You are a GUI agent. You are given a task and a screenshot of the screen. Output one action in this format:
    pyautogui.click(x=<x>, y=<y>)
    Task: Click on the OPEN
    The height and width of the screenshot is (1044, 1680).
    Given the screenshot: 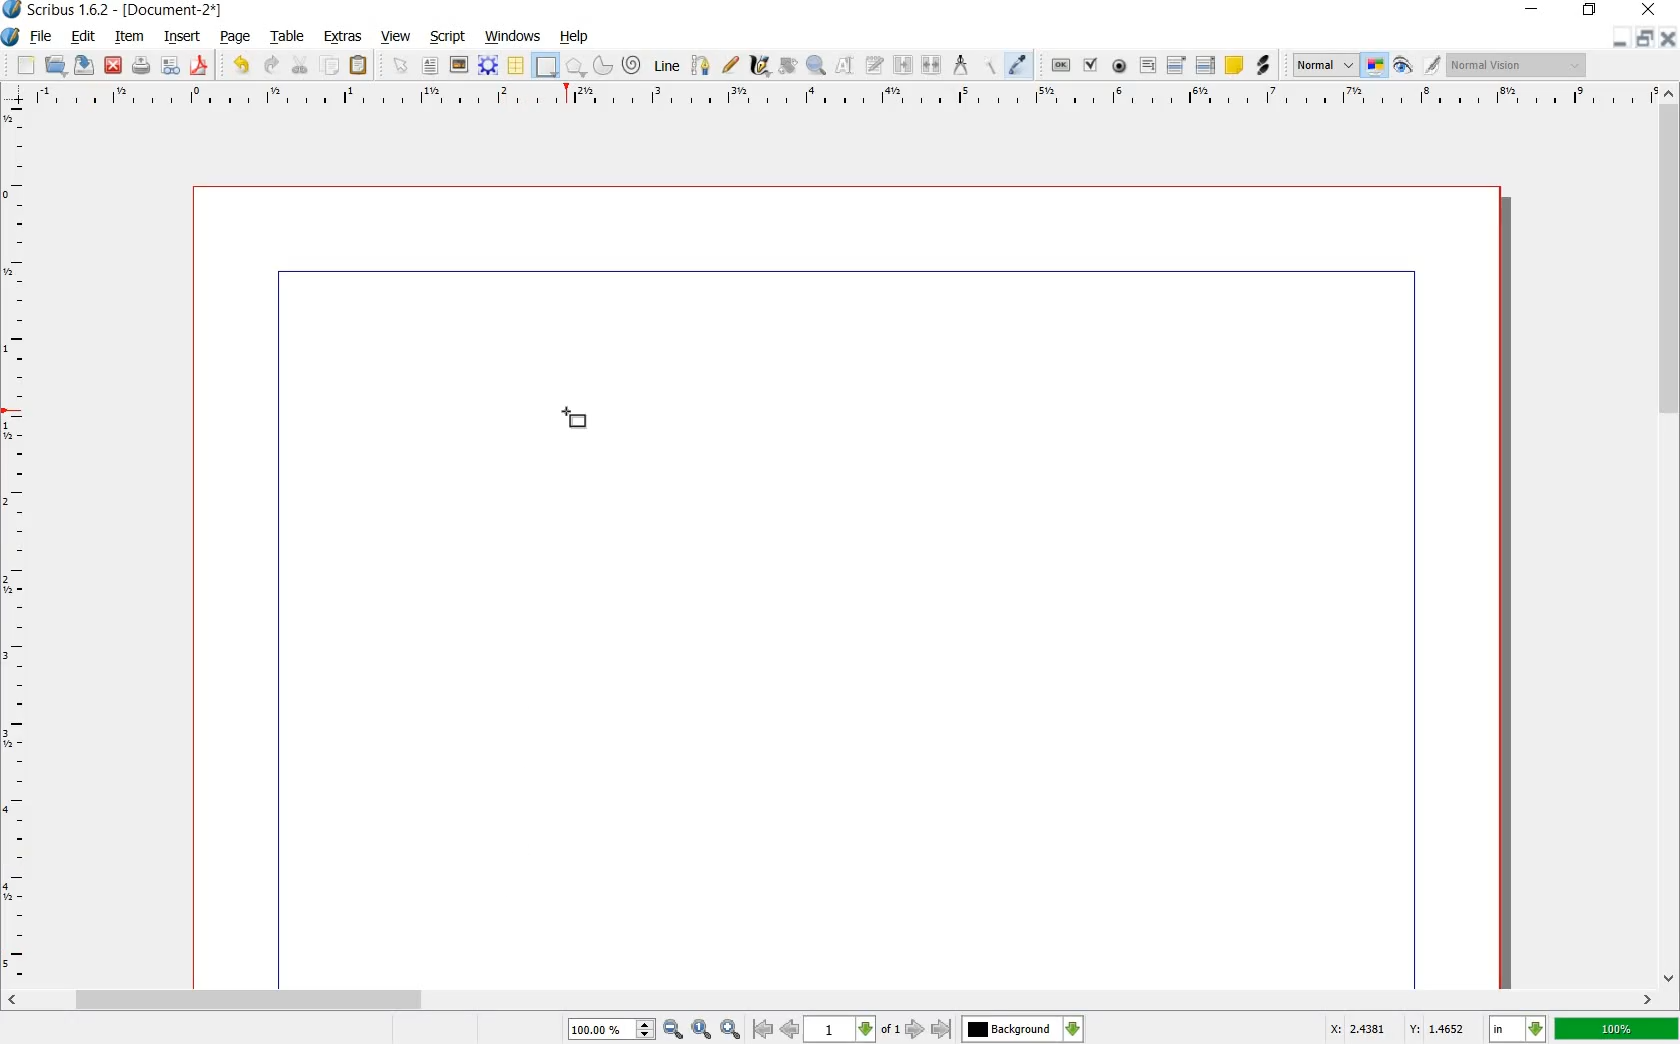 What is the action you would take?
    pyautogui.click(x=56, y=66)
    